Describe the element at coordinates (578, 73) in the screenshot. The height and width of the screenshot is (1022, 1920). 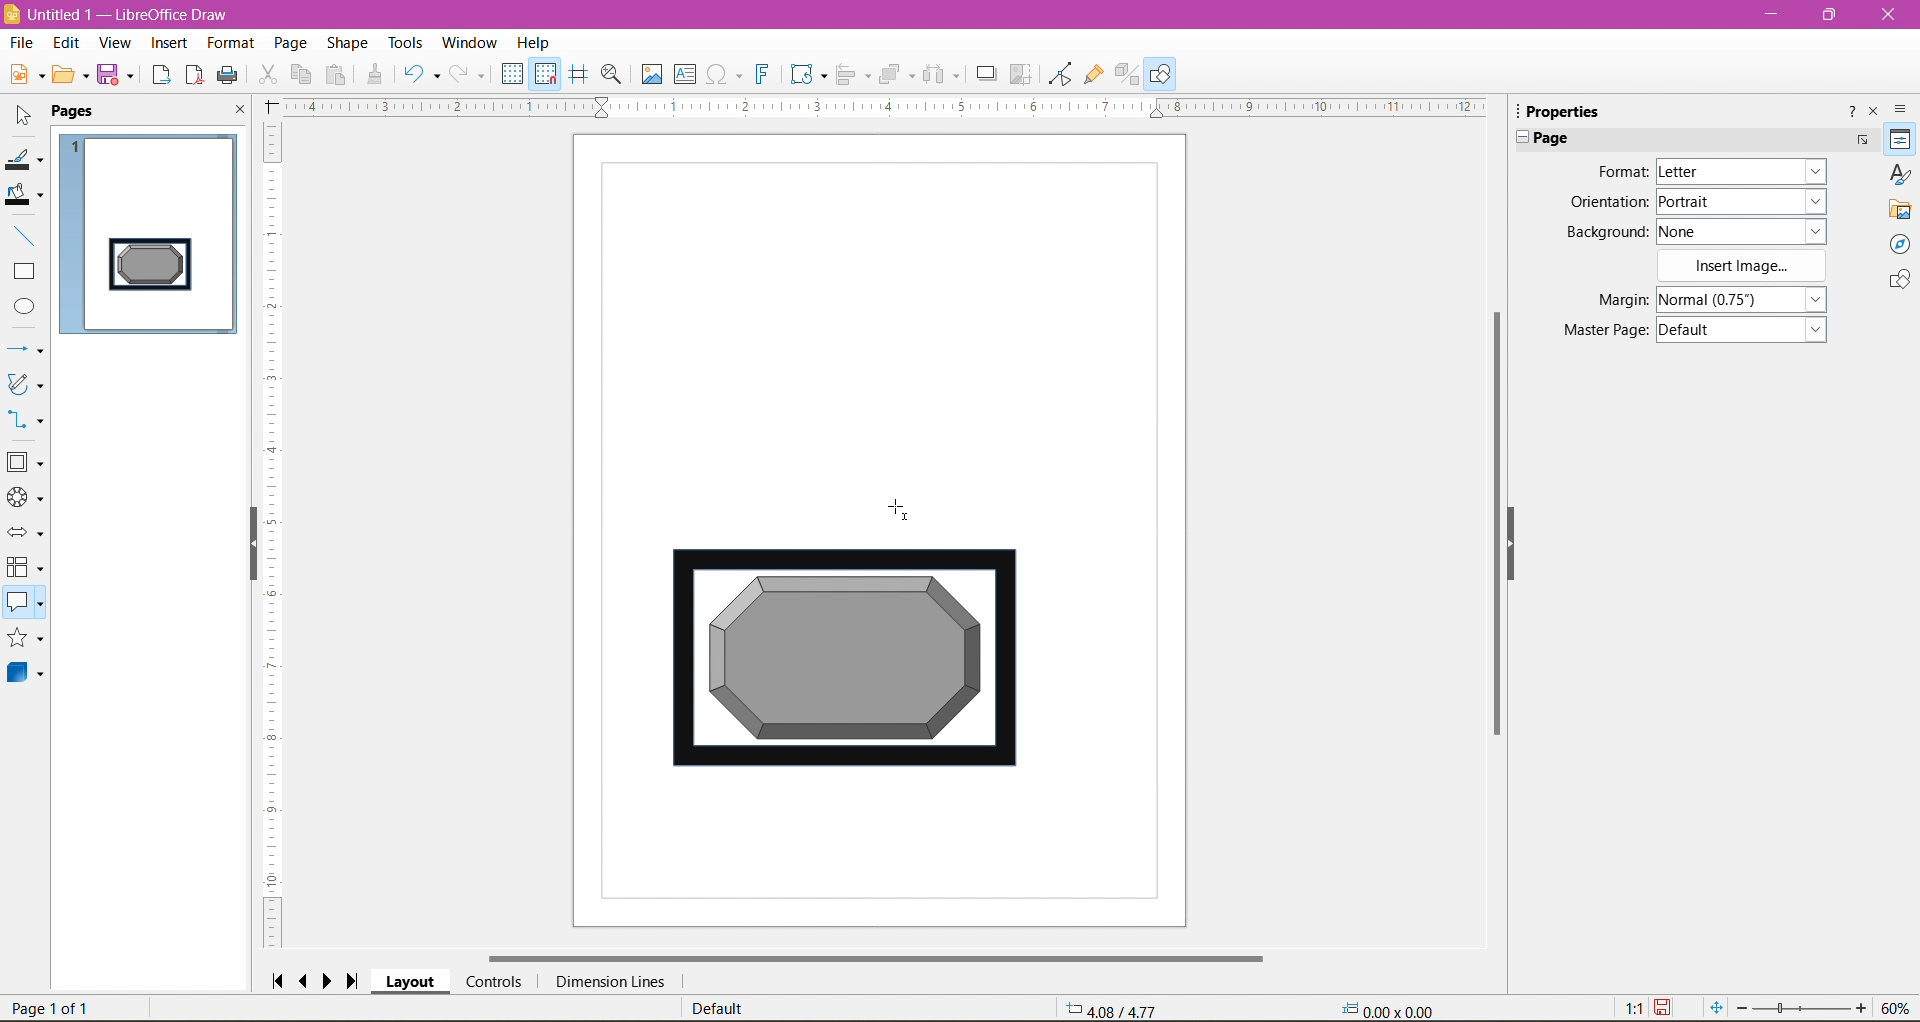
I see `Helplines while moving` at that location.